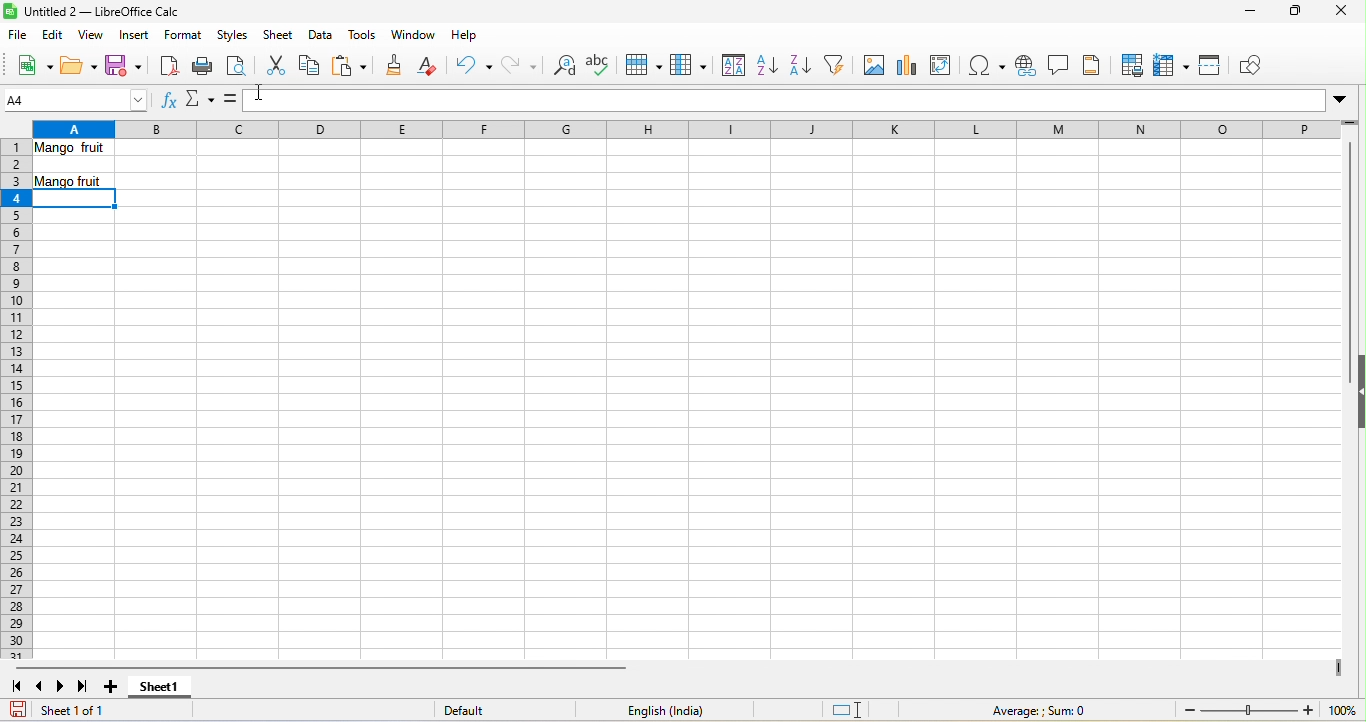 The width and height of the screenshot is (1366, 722). Describe the element at coordinates (906, 64) in the screenshot. I see `chart` at that location.